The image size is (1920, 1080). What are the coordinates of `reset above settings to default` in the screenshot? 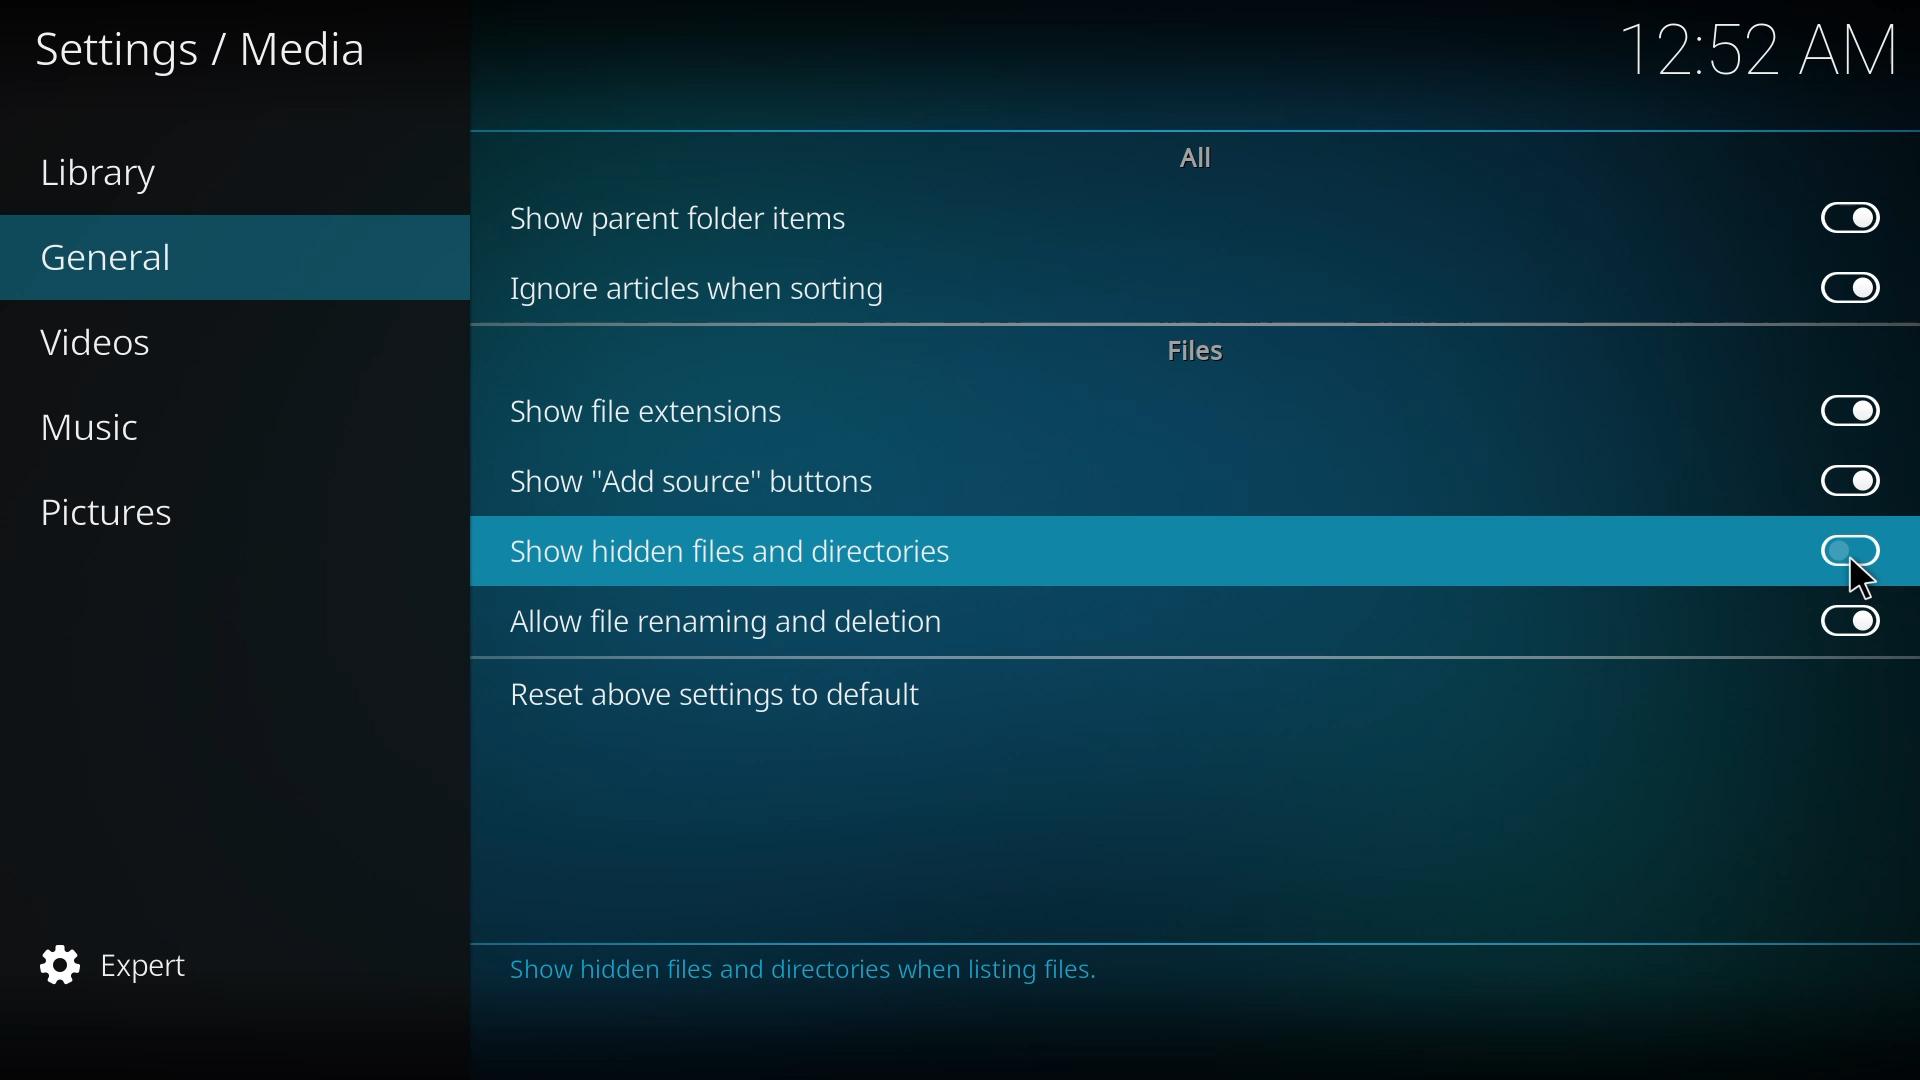 It's located at (720, 697).